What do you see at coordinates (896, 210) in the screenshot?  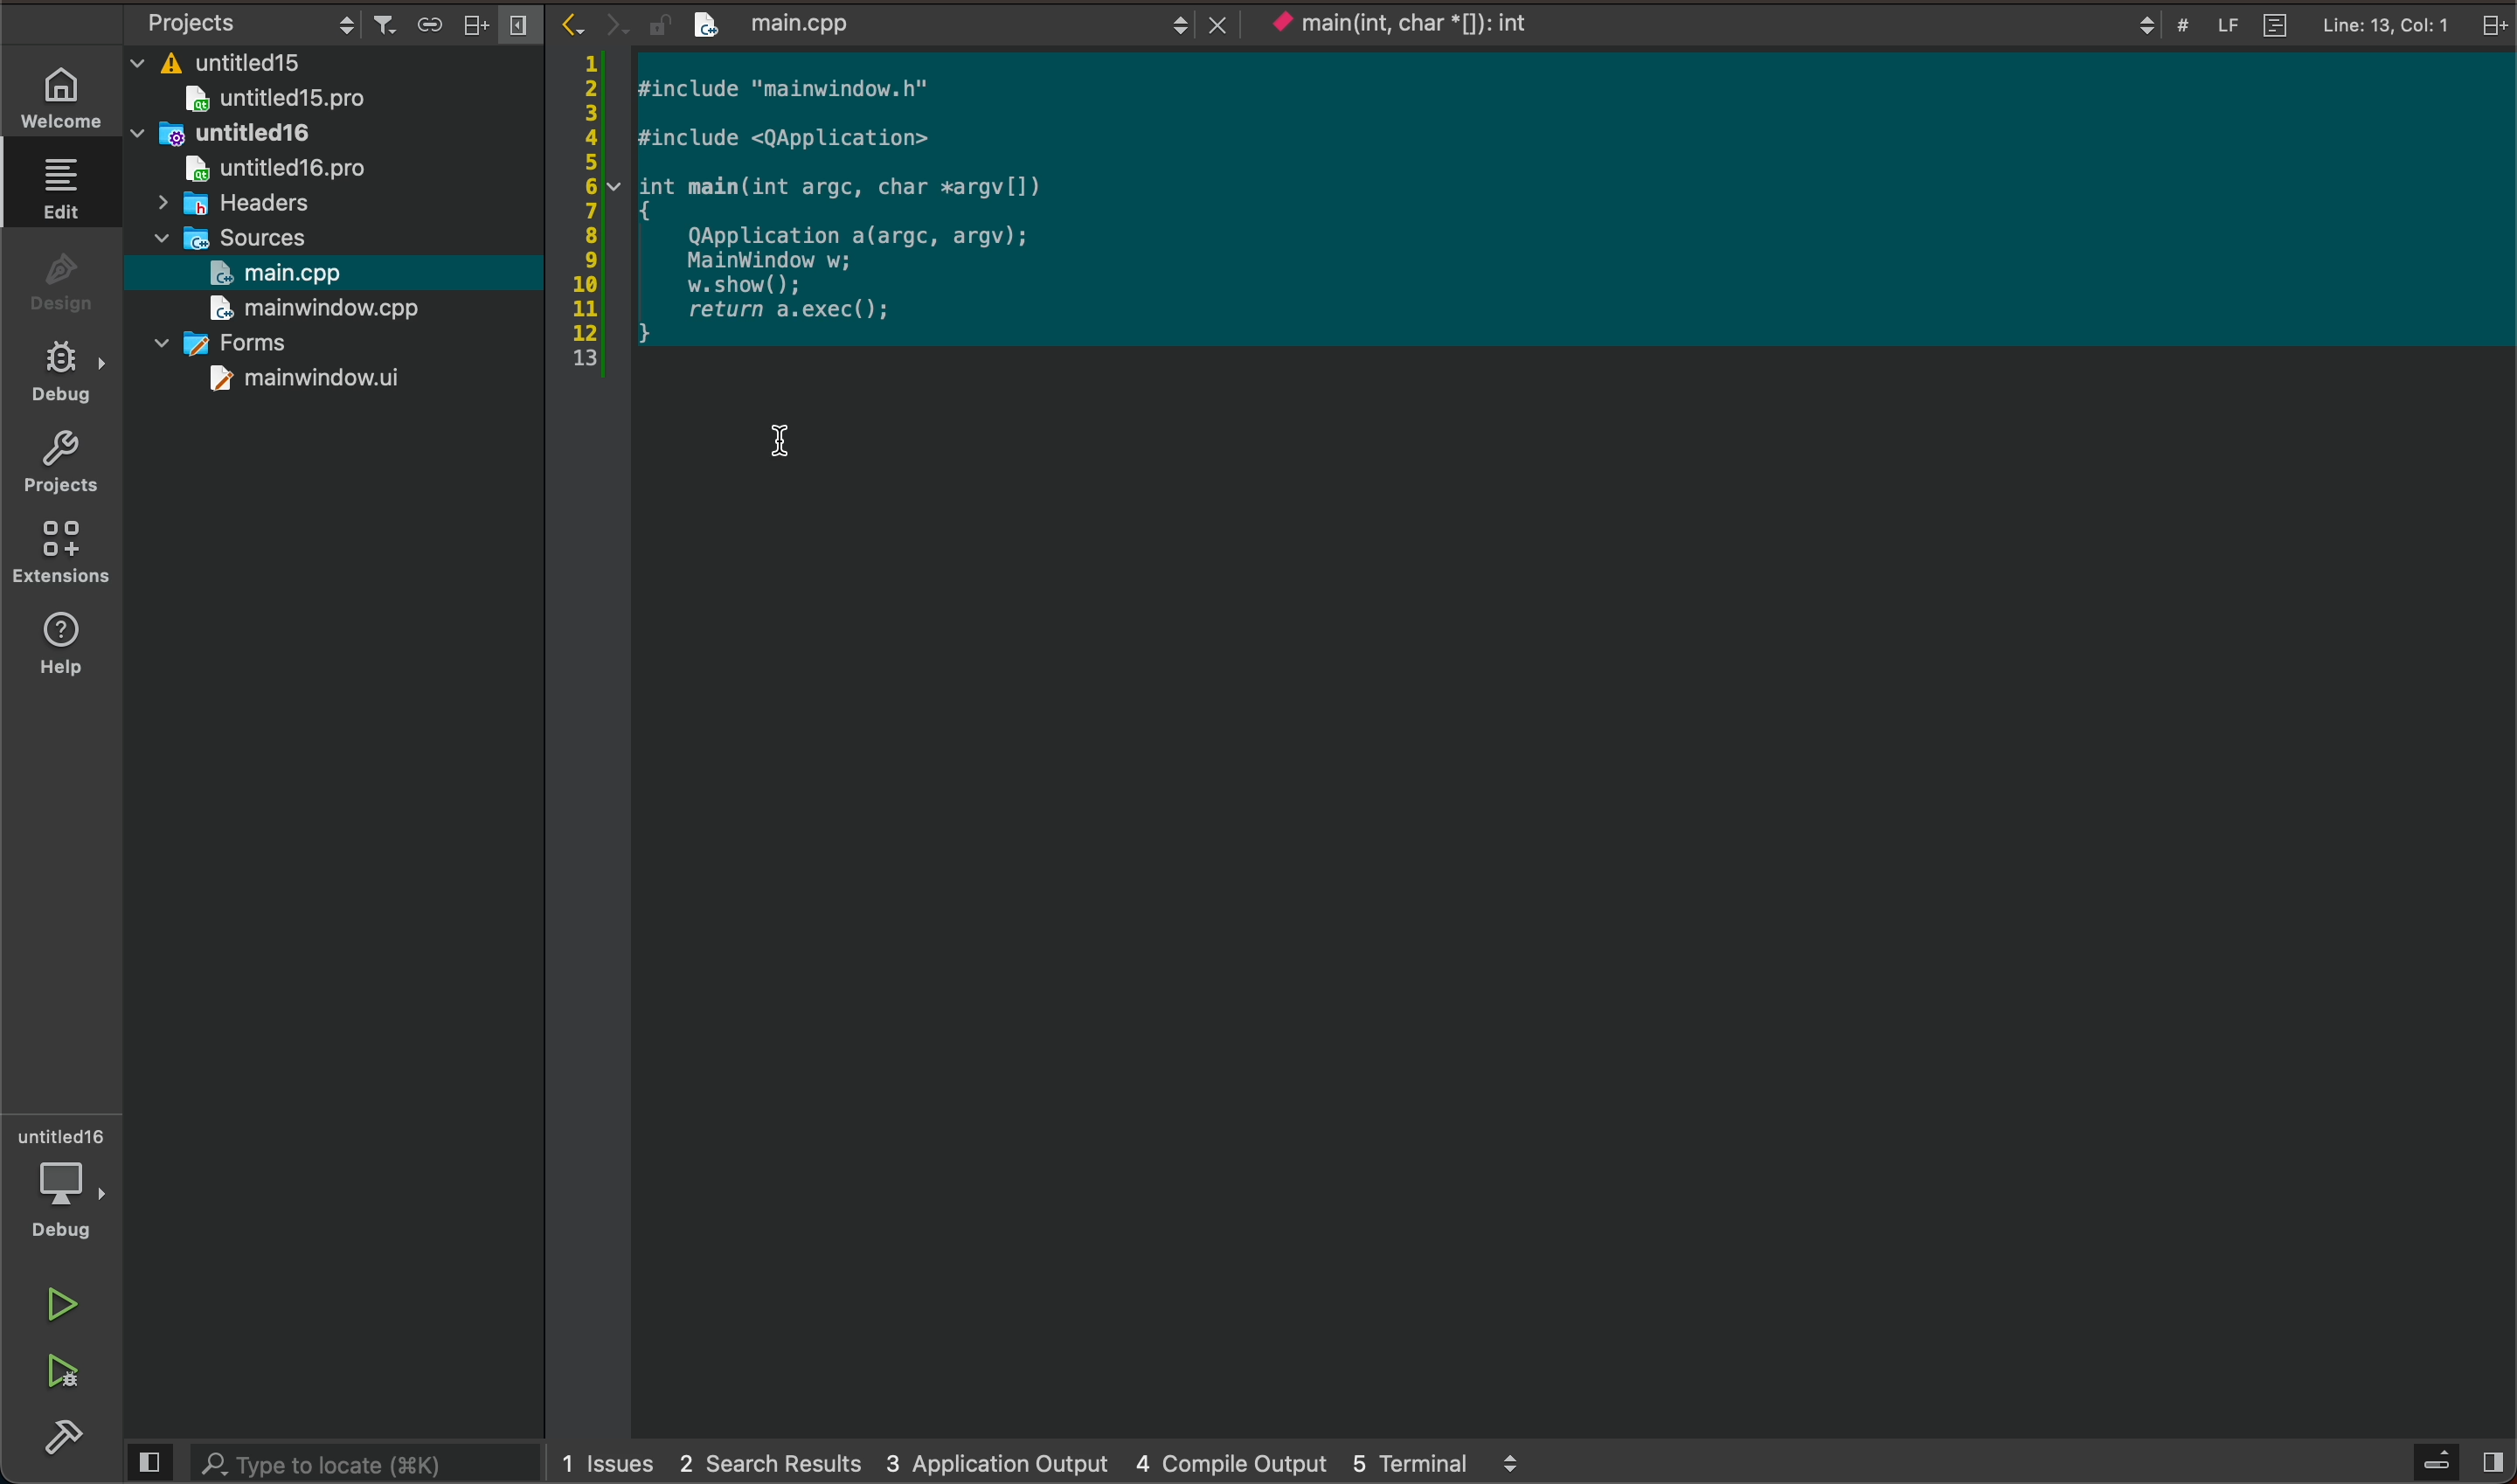 I see `file content` at bounding box center [896, 210].